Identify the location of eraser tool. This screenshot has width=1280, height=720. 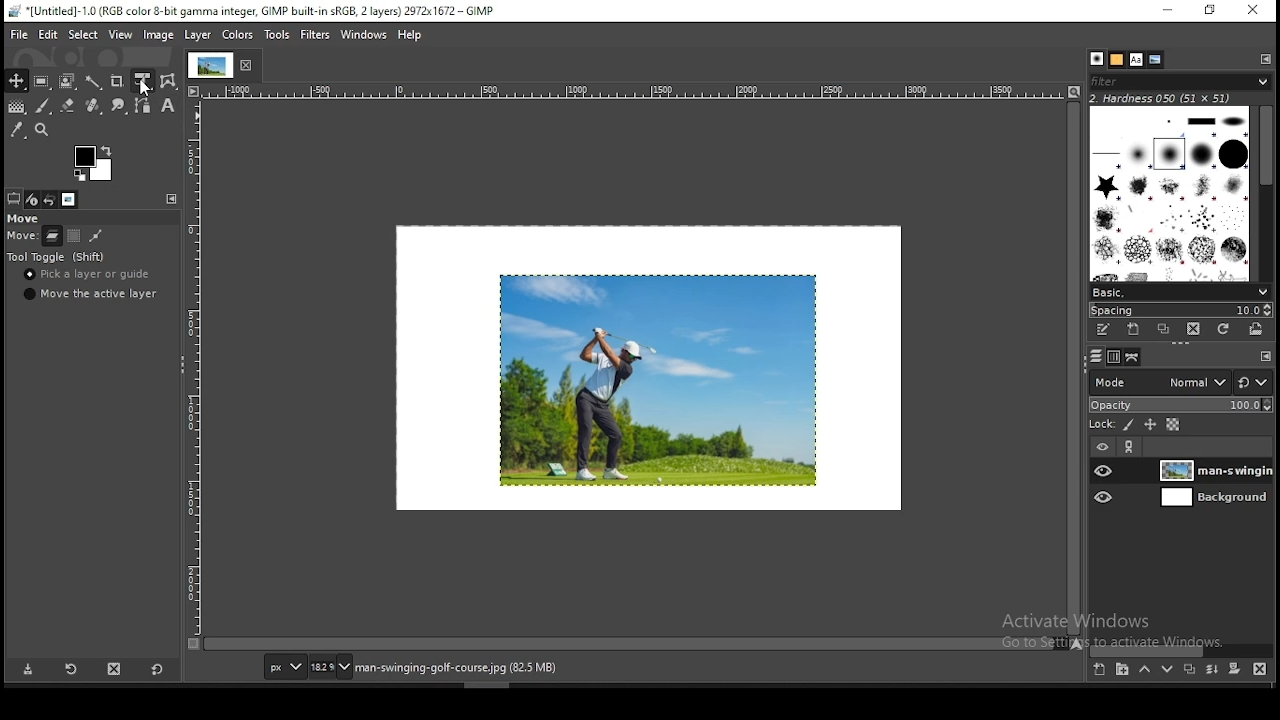
(69, 103).